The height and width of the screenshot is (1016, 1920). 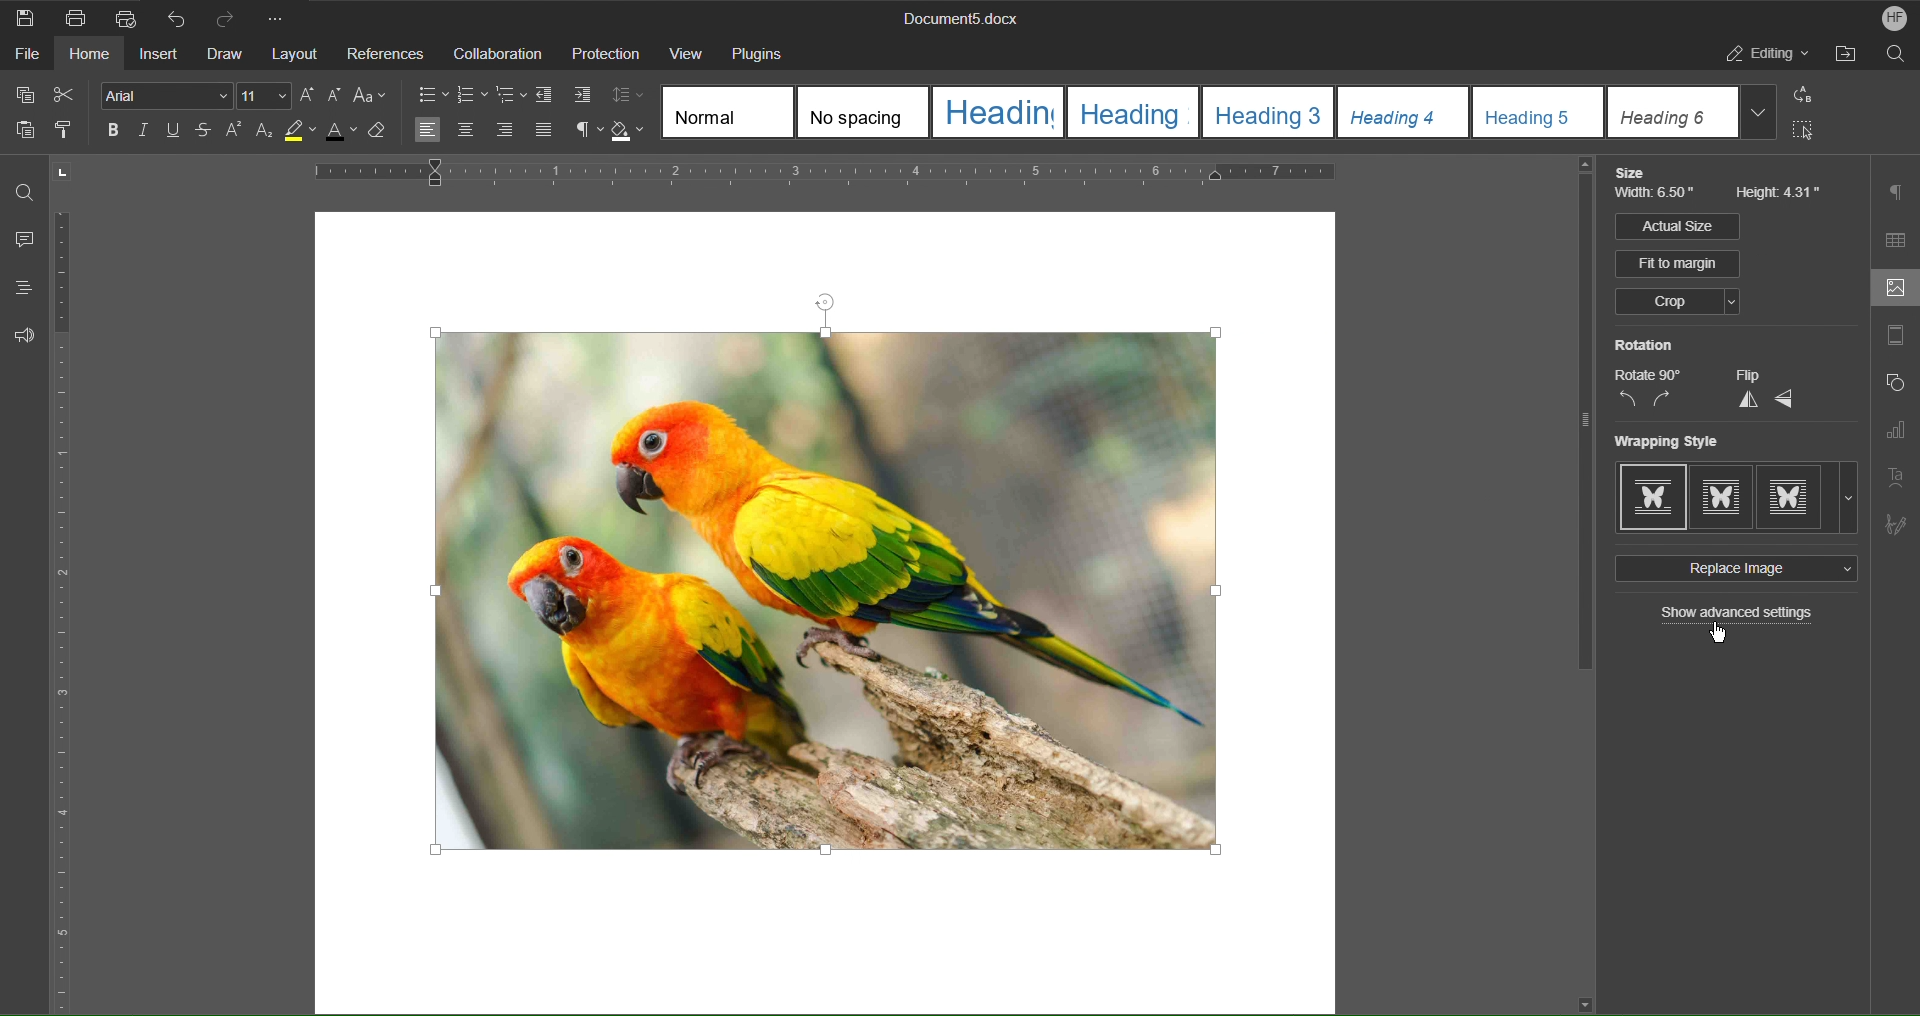 What do you see at coordinates (686, 52) in the screenshot?
I see `View` at bounding box center [686, 52].